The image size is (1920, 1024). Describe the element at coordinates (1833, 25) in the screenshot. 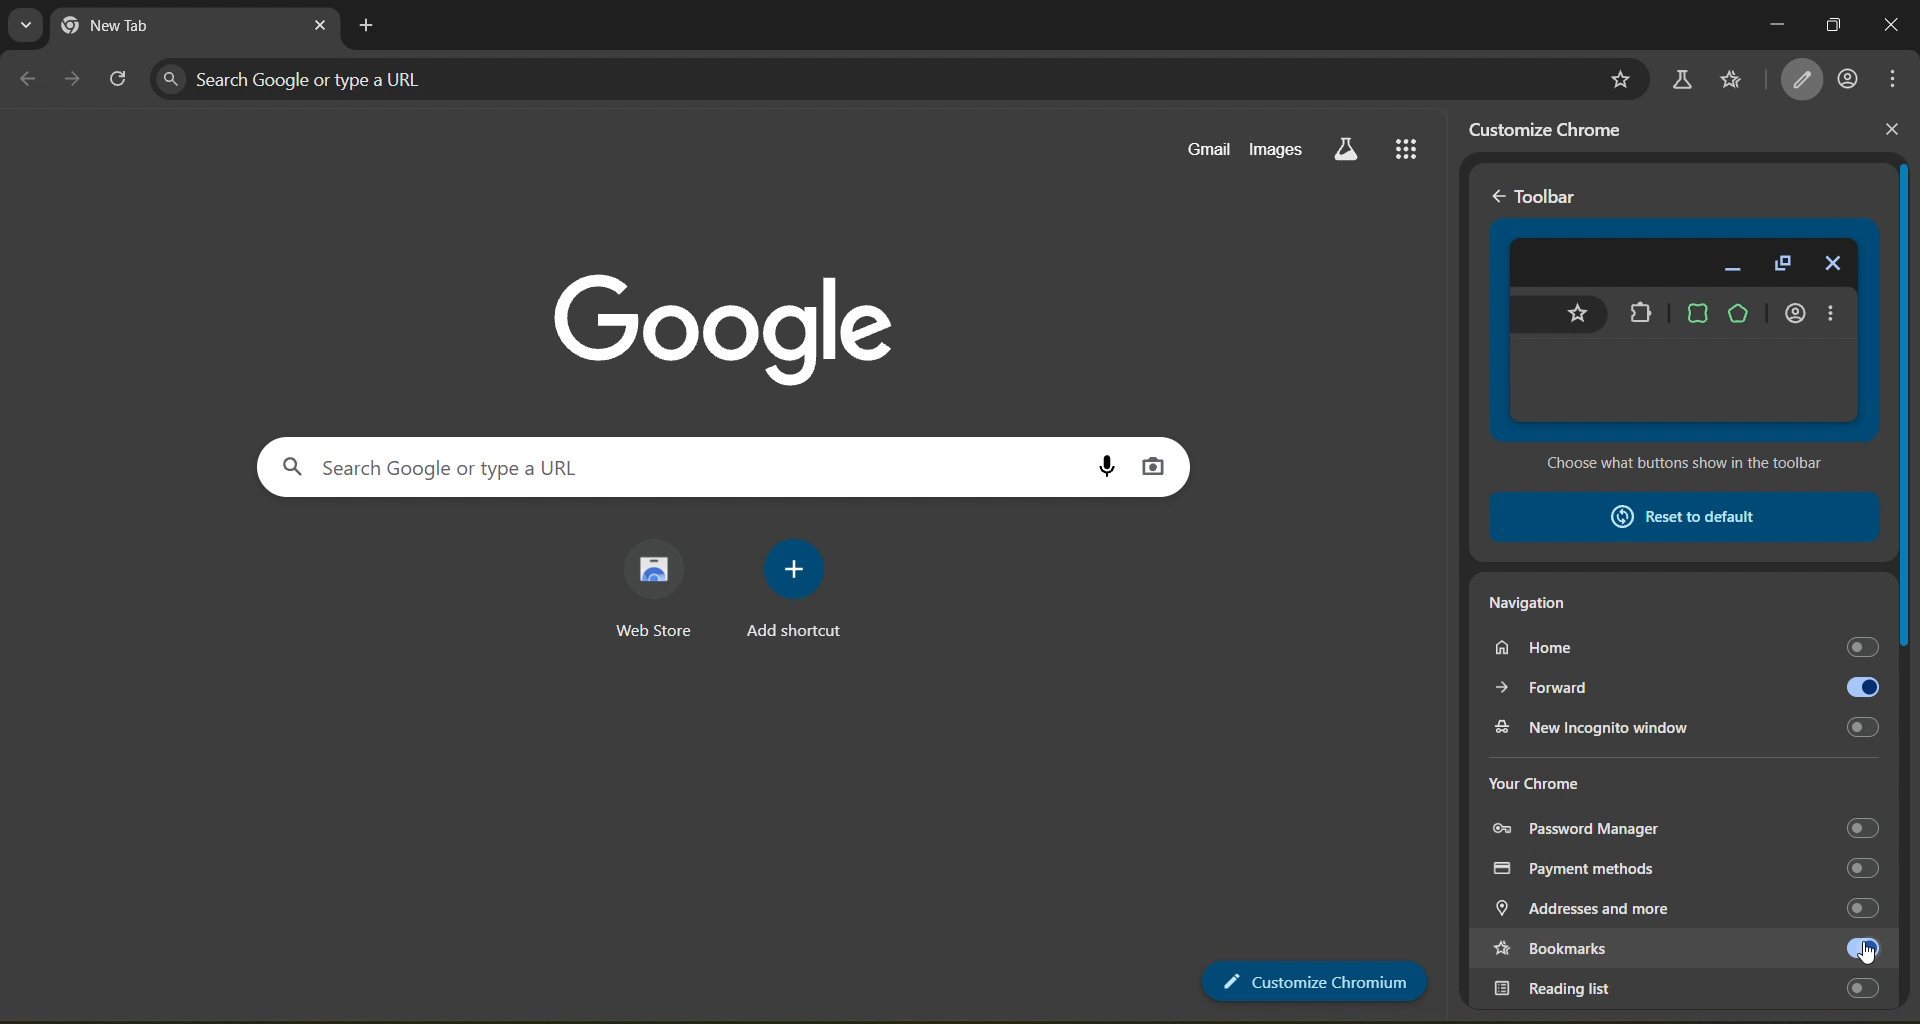

I see `maximize` at that location.